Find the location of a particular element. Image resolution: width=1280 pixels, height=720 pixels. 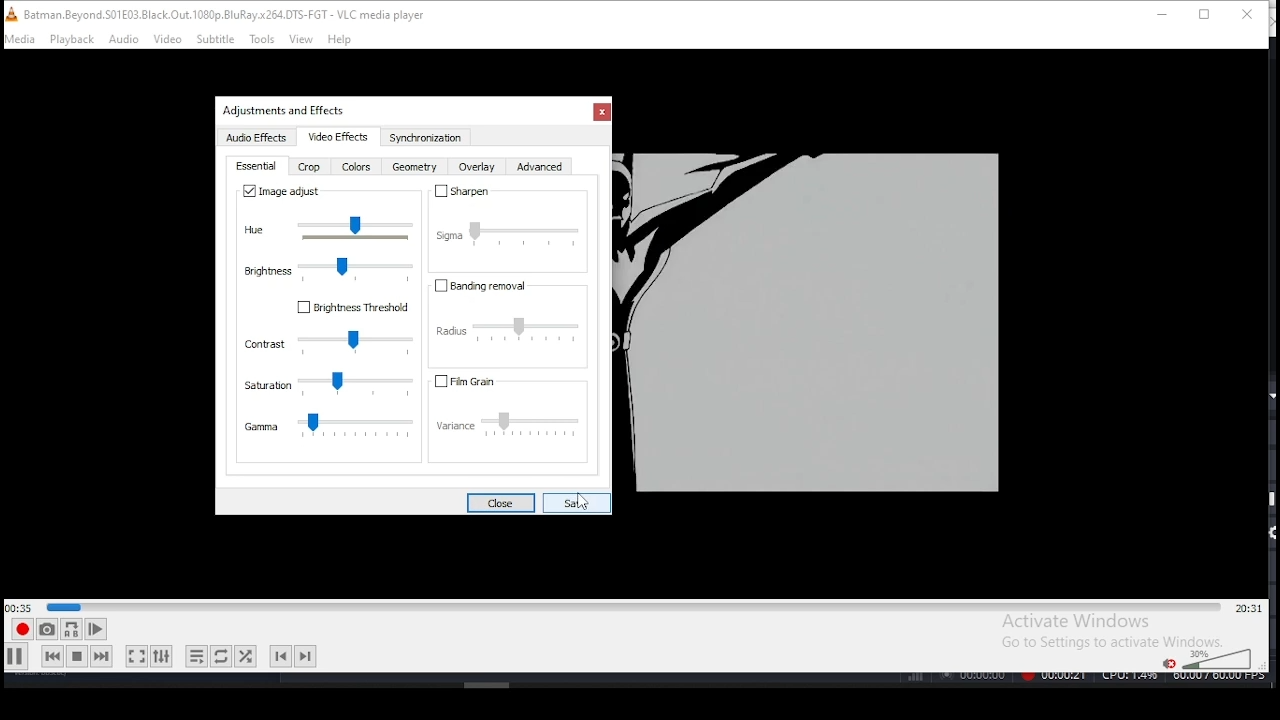

Brightness threshold on/off is located at coordinates (353, 311).